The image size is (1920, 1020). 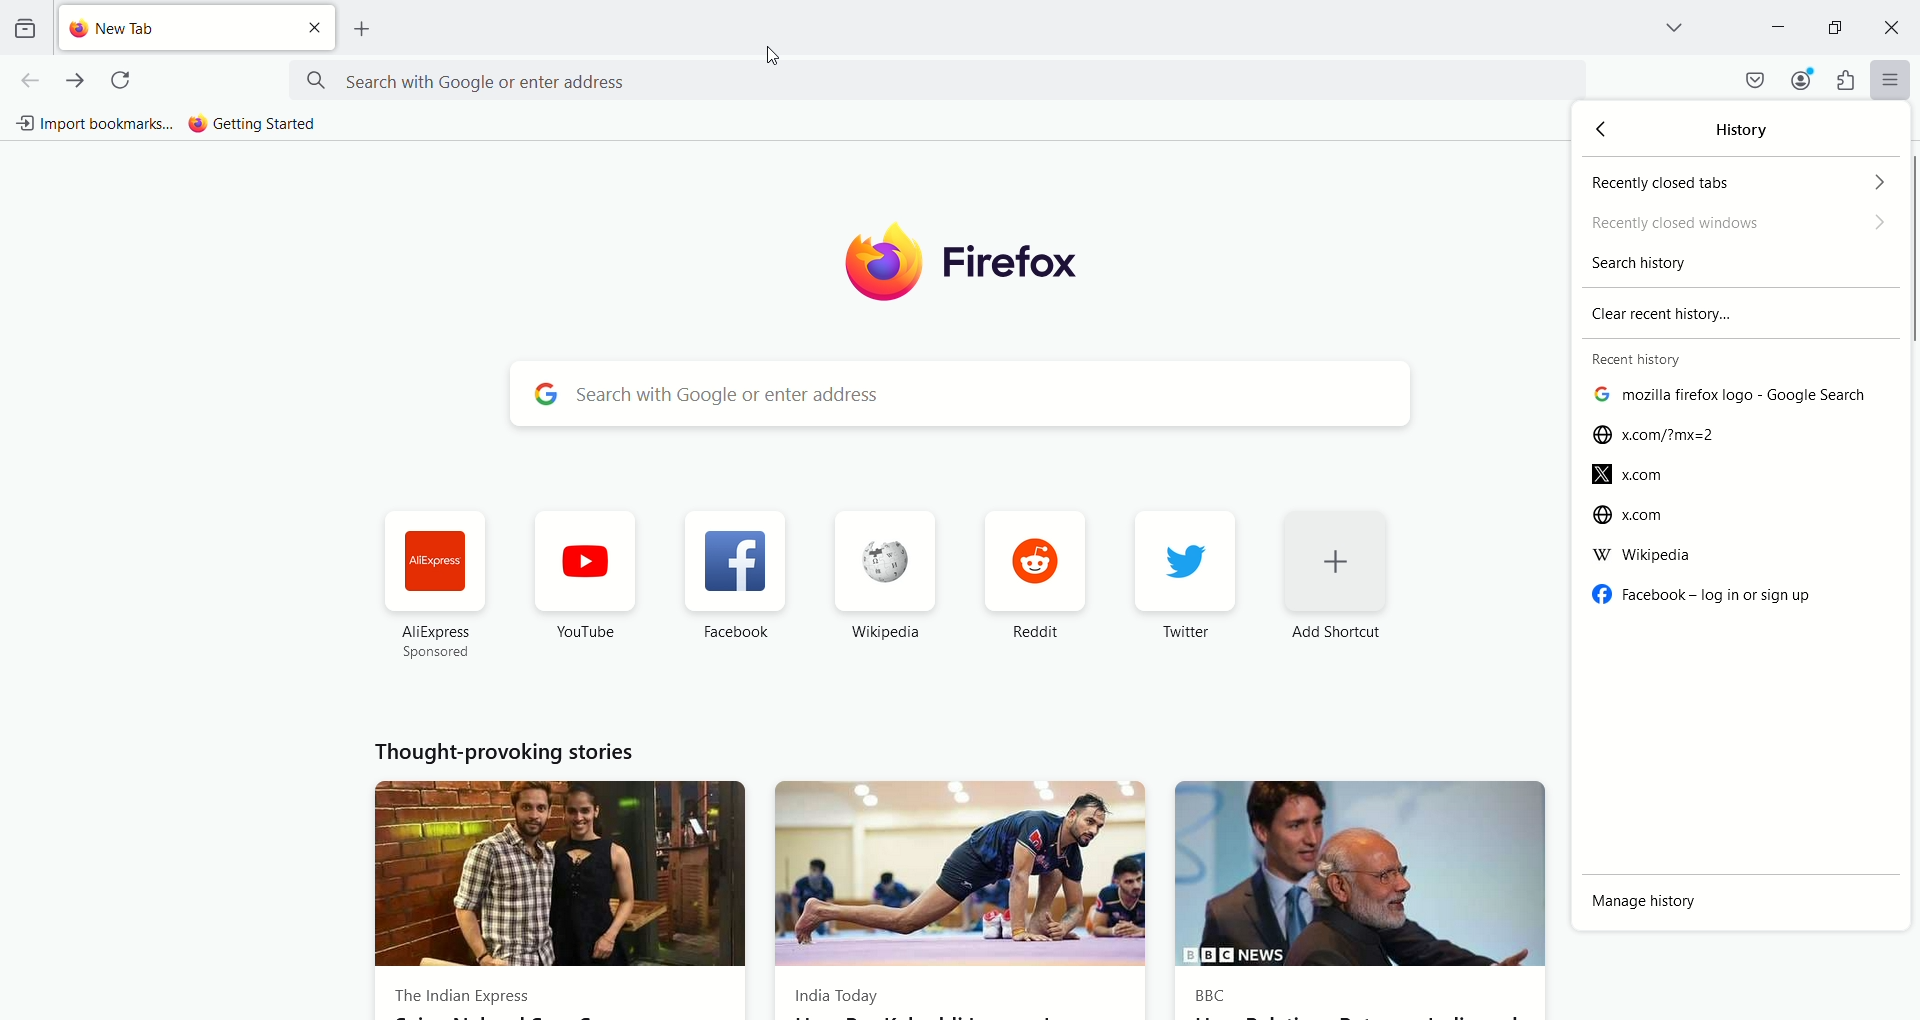 I want to click on recently closed tabs, so click(x=1742, y=184).